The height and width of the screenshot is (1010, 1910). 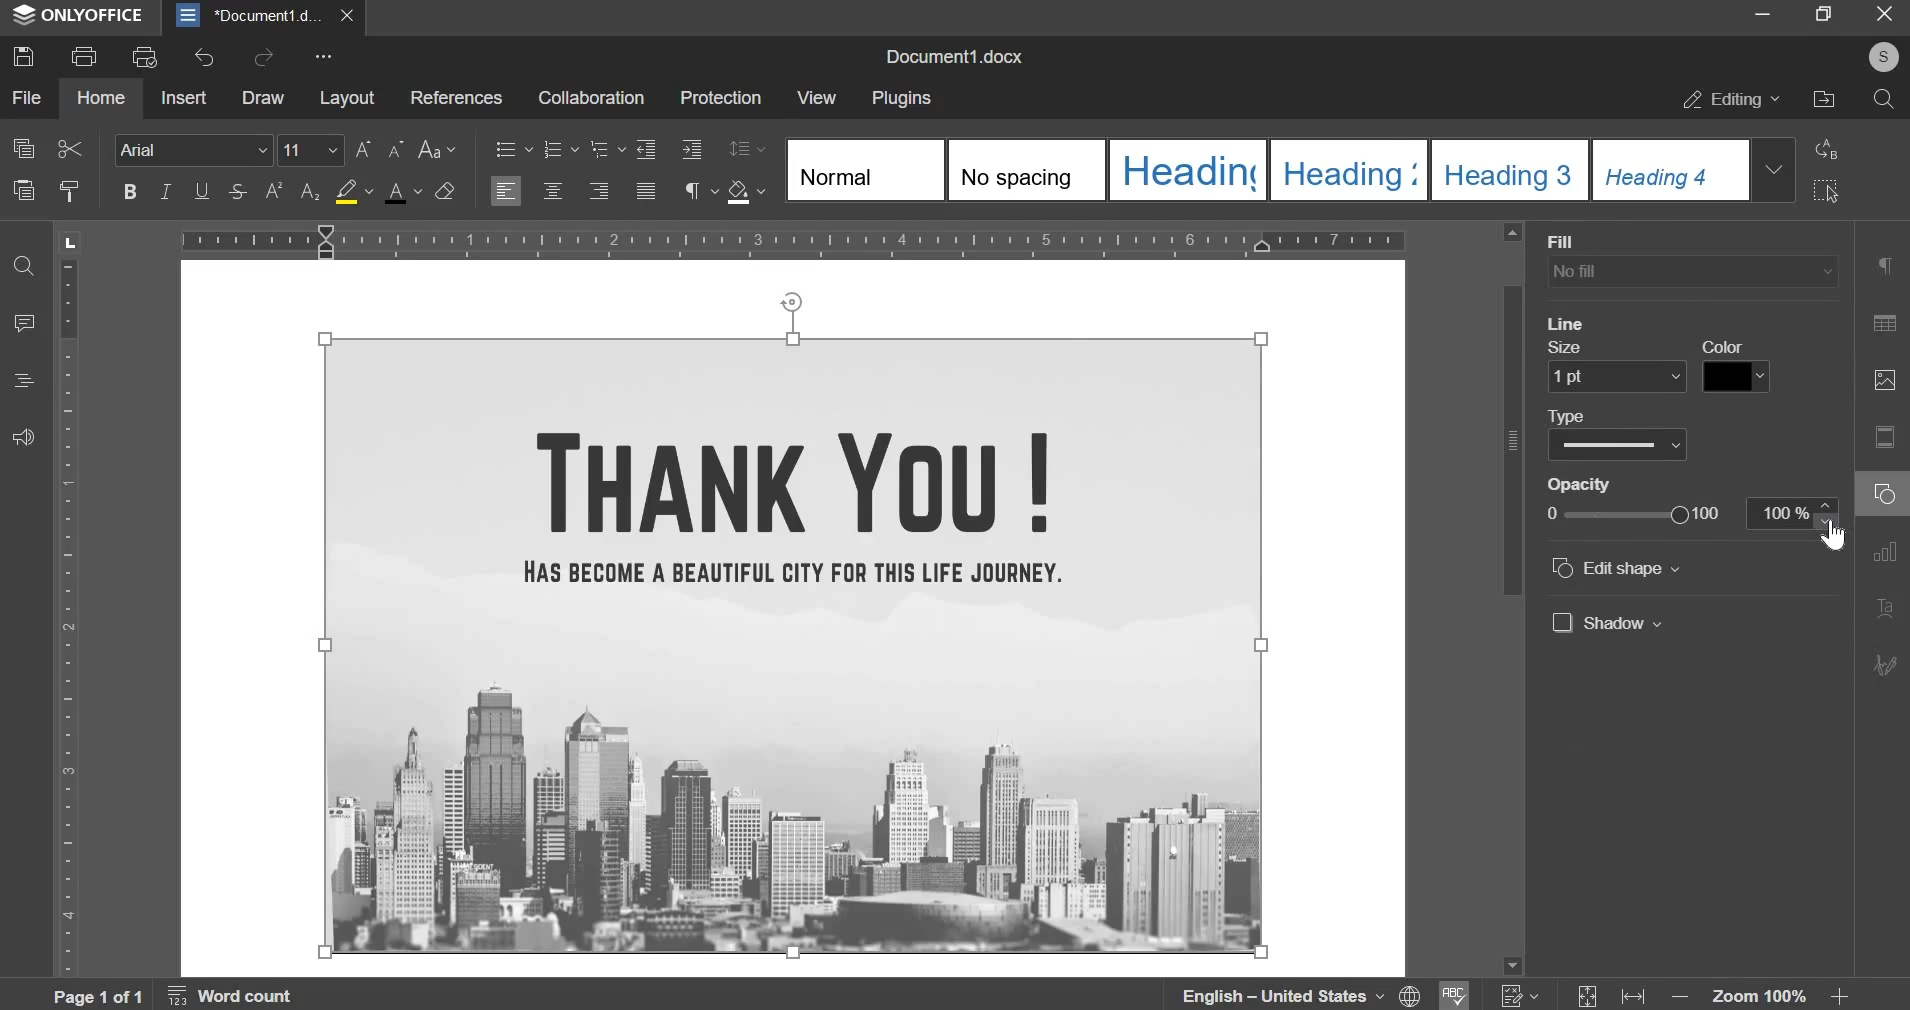 I want to click on italics, so click(x=166, y=190).